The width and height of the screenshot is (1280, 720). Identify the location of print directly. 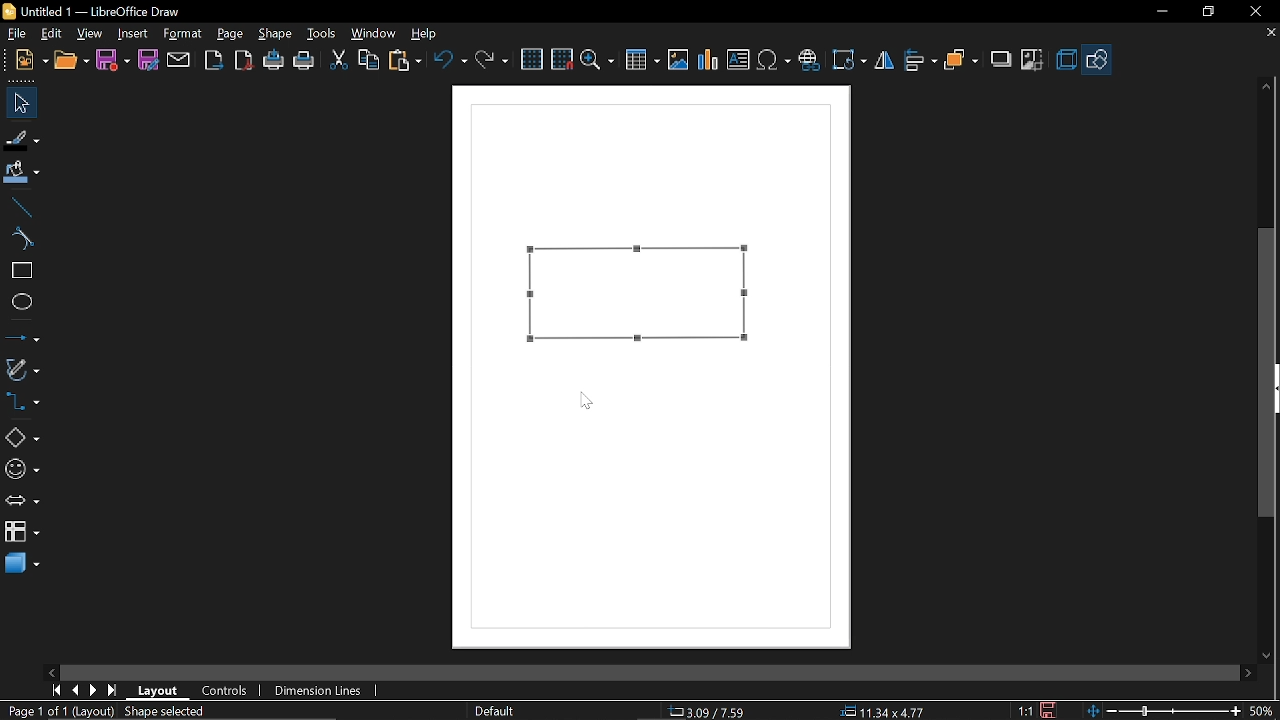
(272, 59).